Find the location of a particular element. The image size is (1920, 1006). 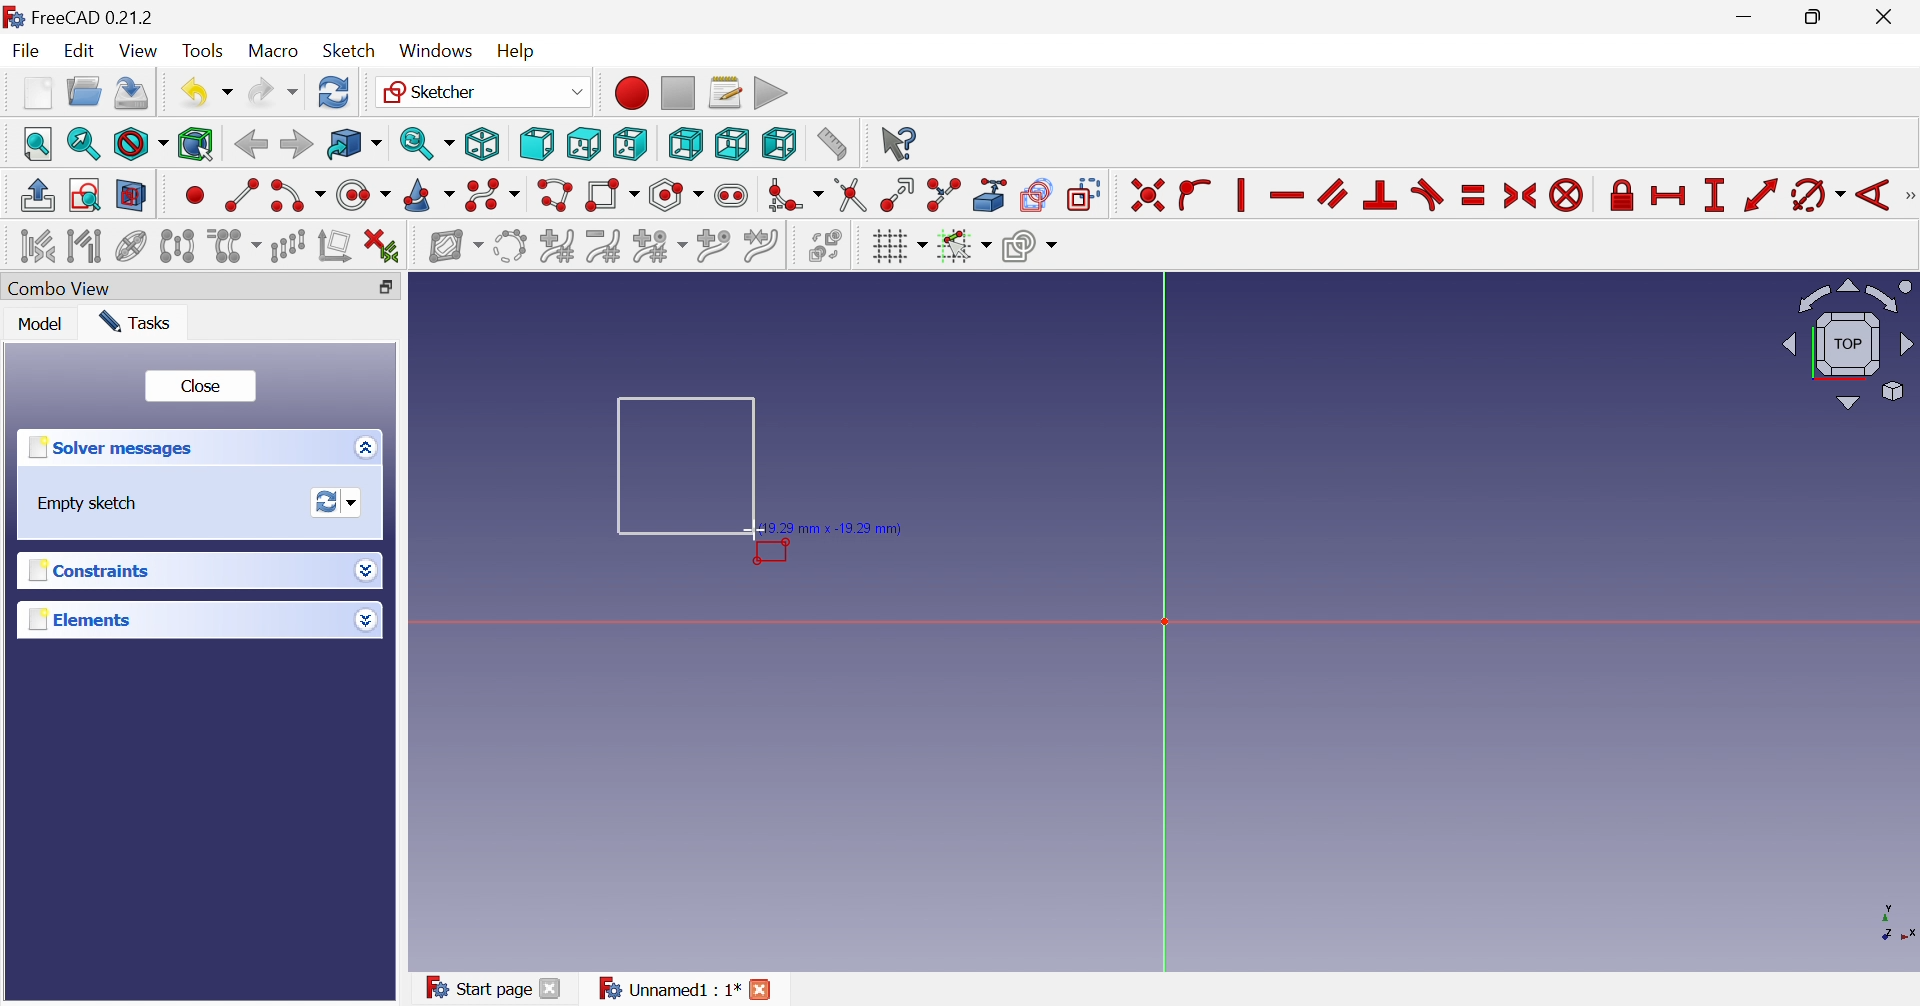

Configure rendering is located at coordinates (1030, 249).